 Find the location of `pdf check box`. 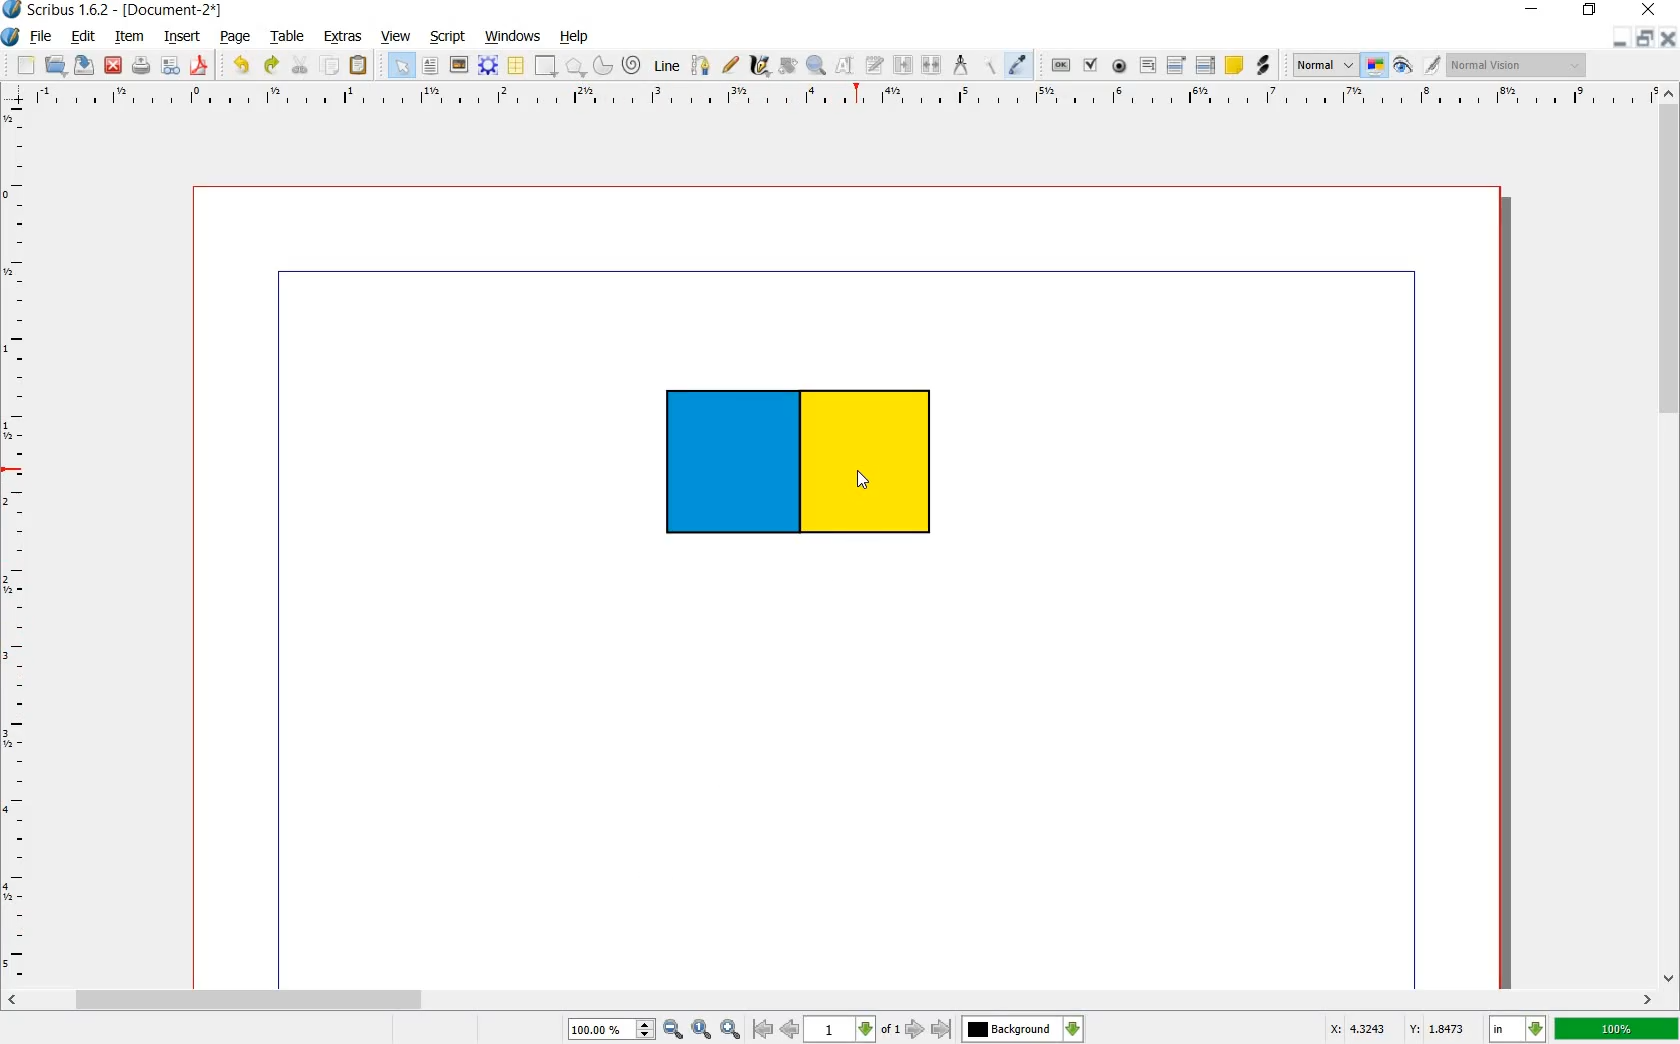

pdf check box is located at coordinates (1090, 65).